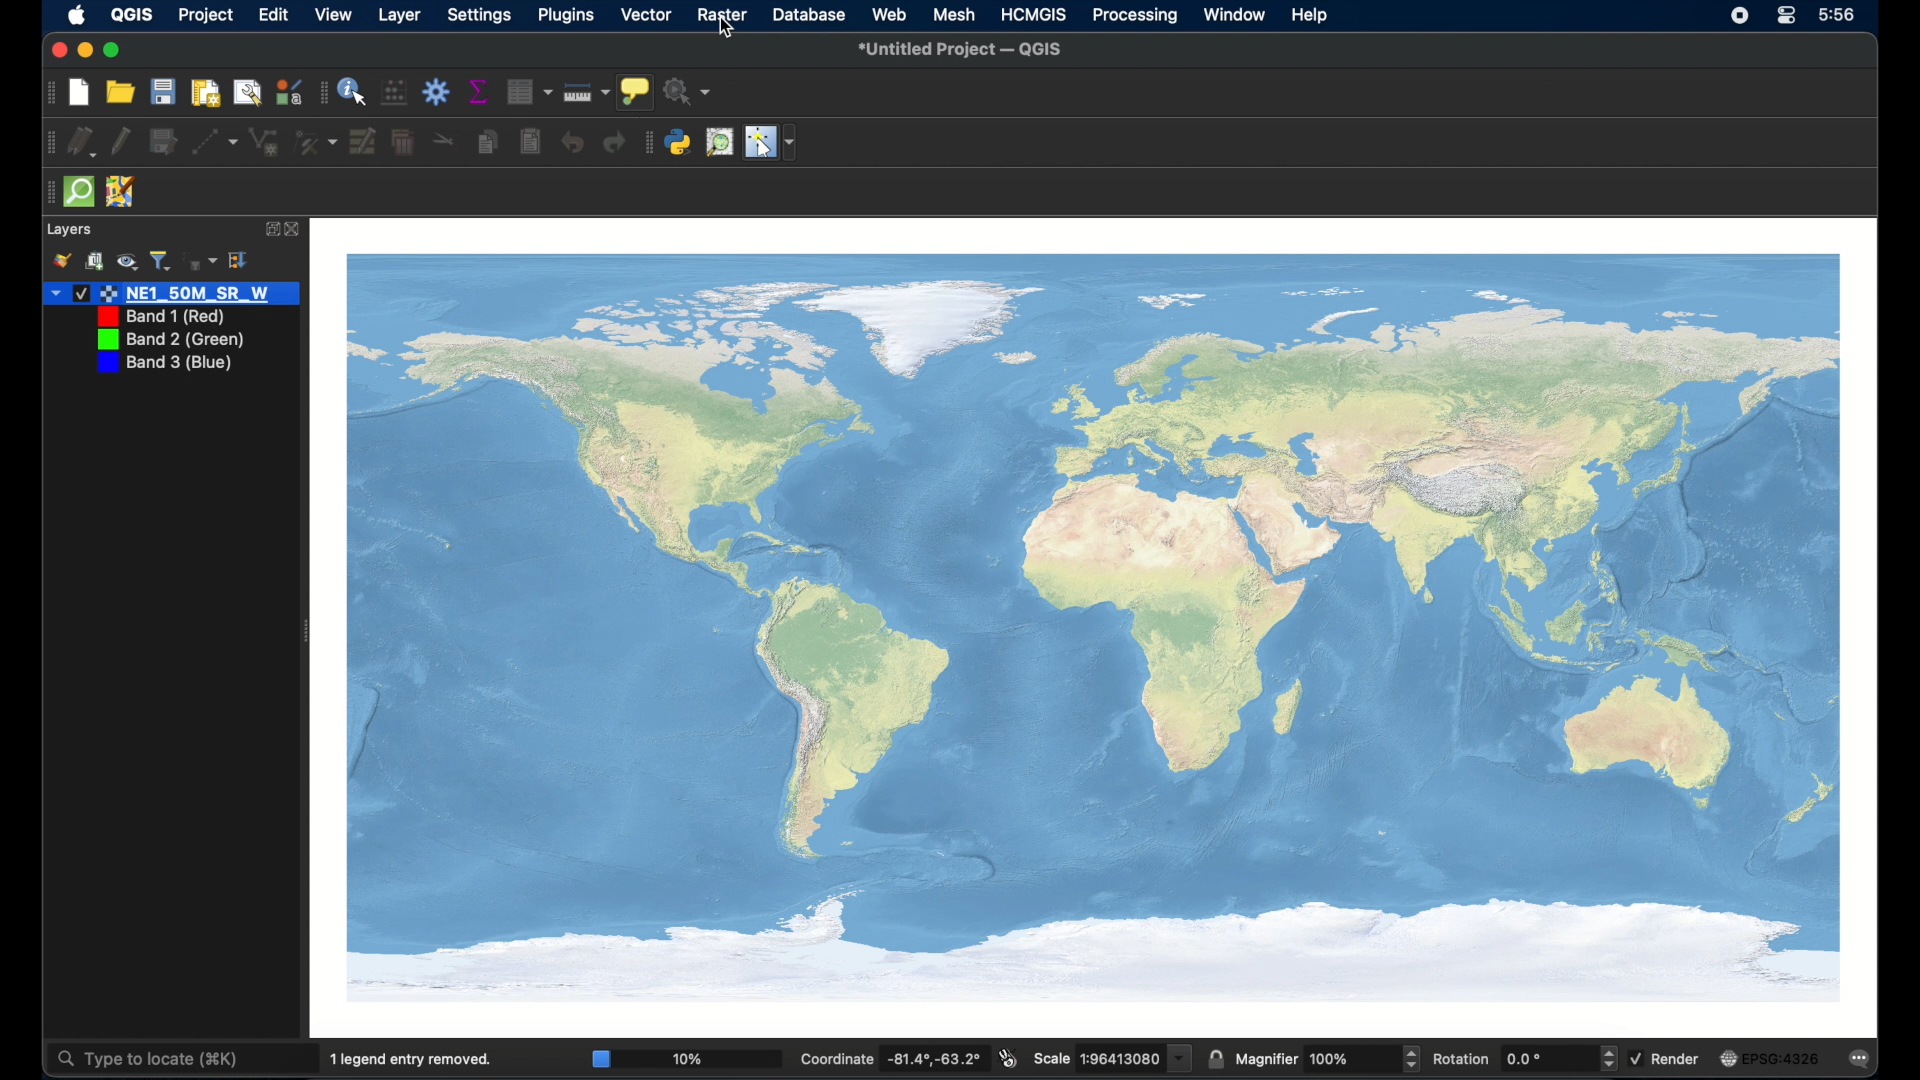  What do you see at coordinates (530, 91) in the screenshot?
I see `` at bounding box center [530, 91].